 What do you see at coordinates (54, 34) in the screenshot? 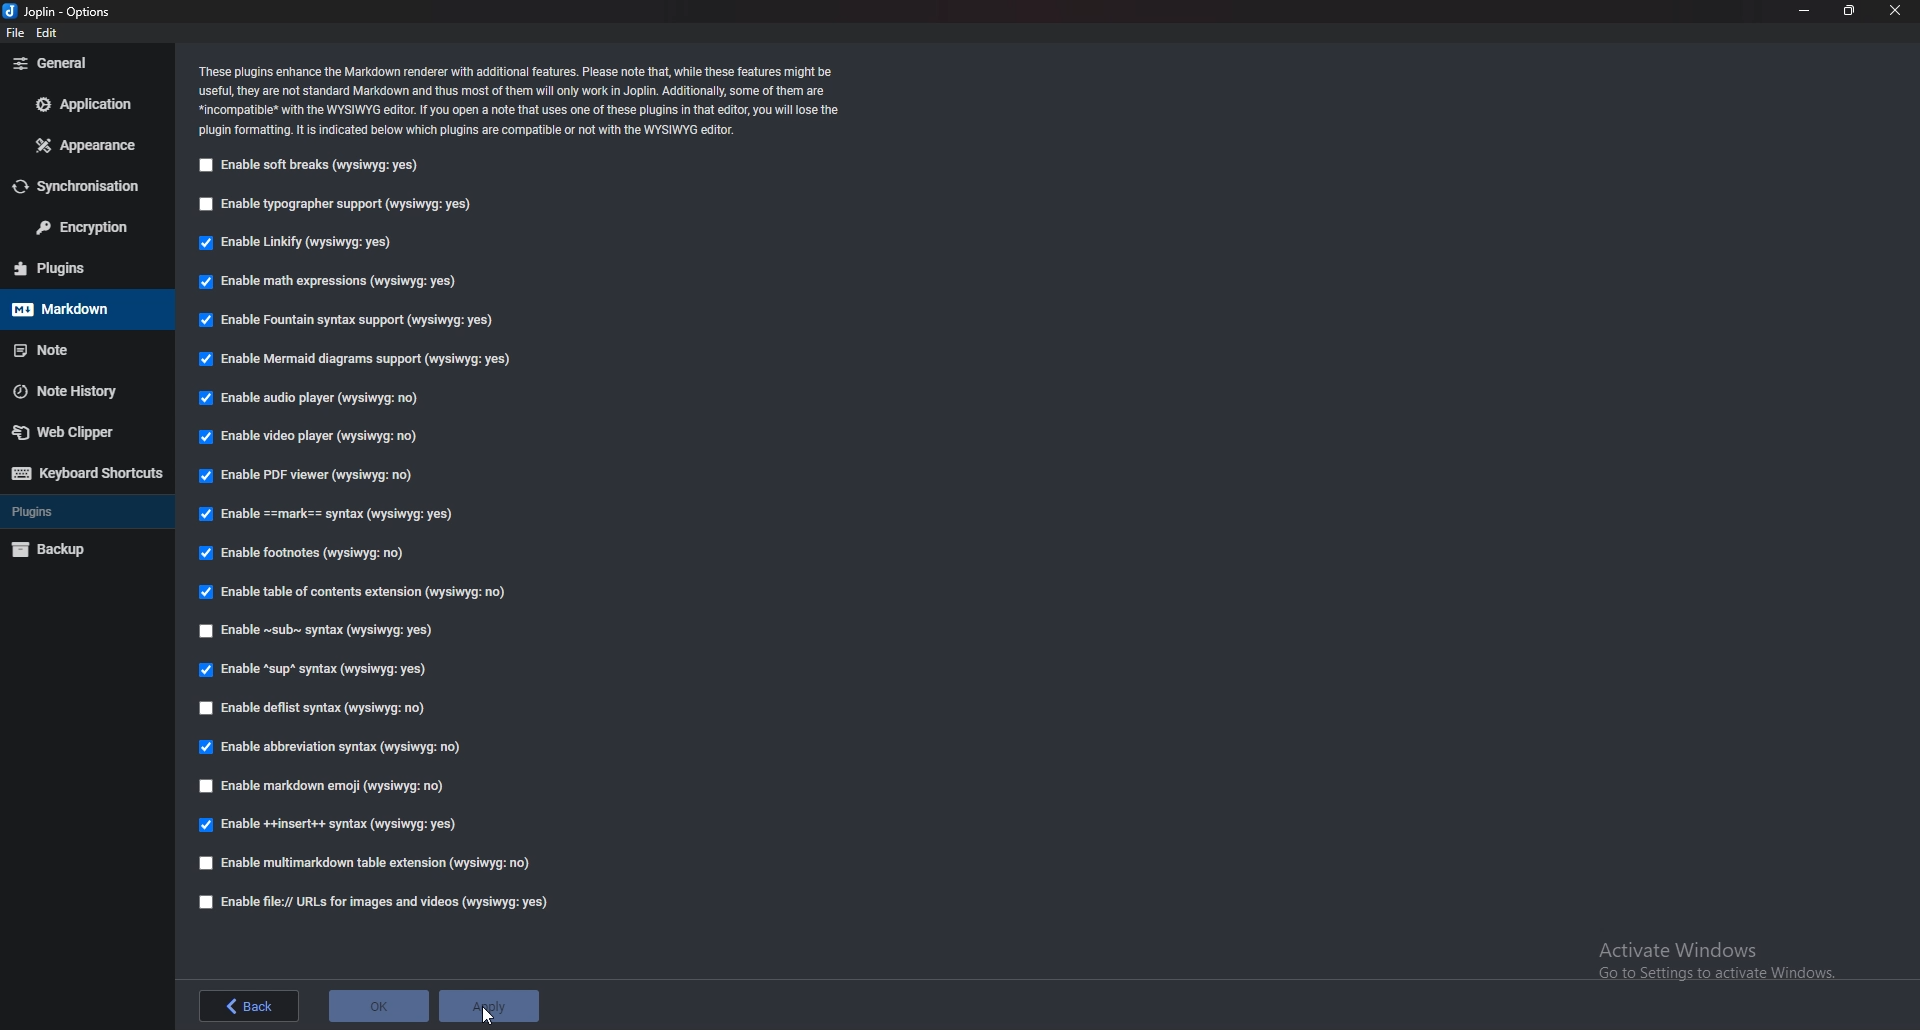
I see `edit` at bounding box center [54, 34].